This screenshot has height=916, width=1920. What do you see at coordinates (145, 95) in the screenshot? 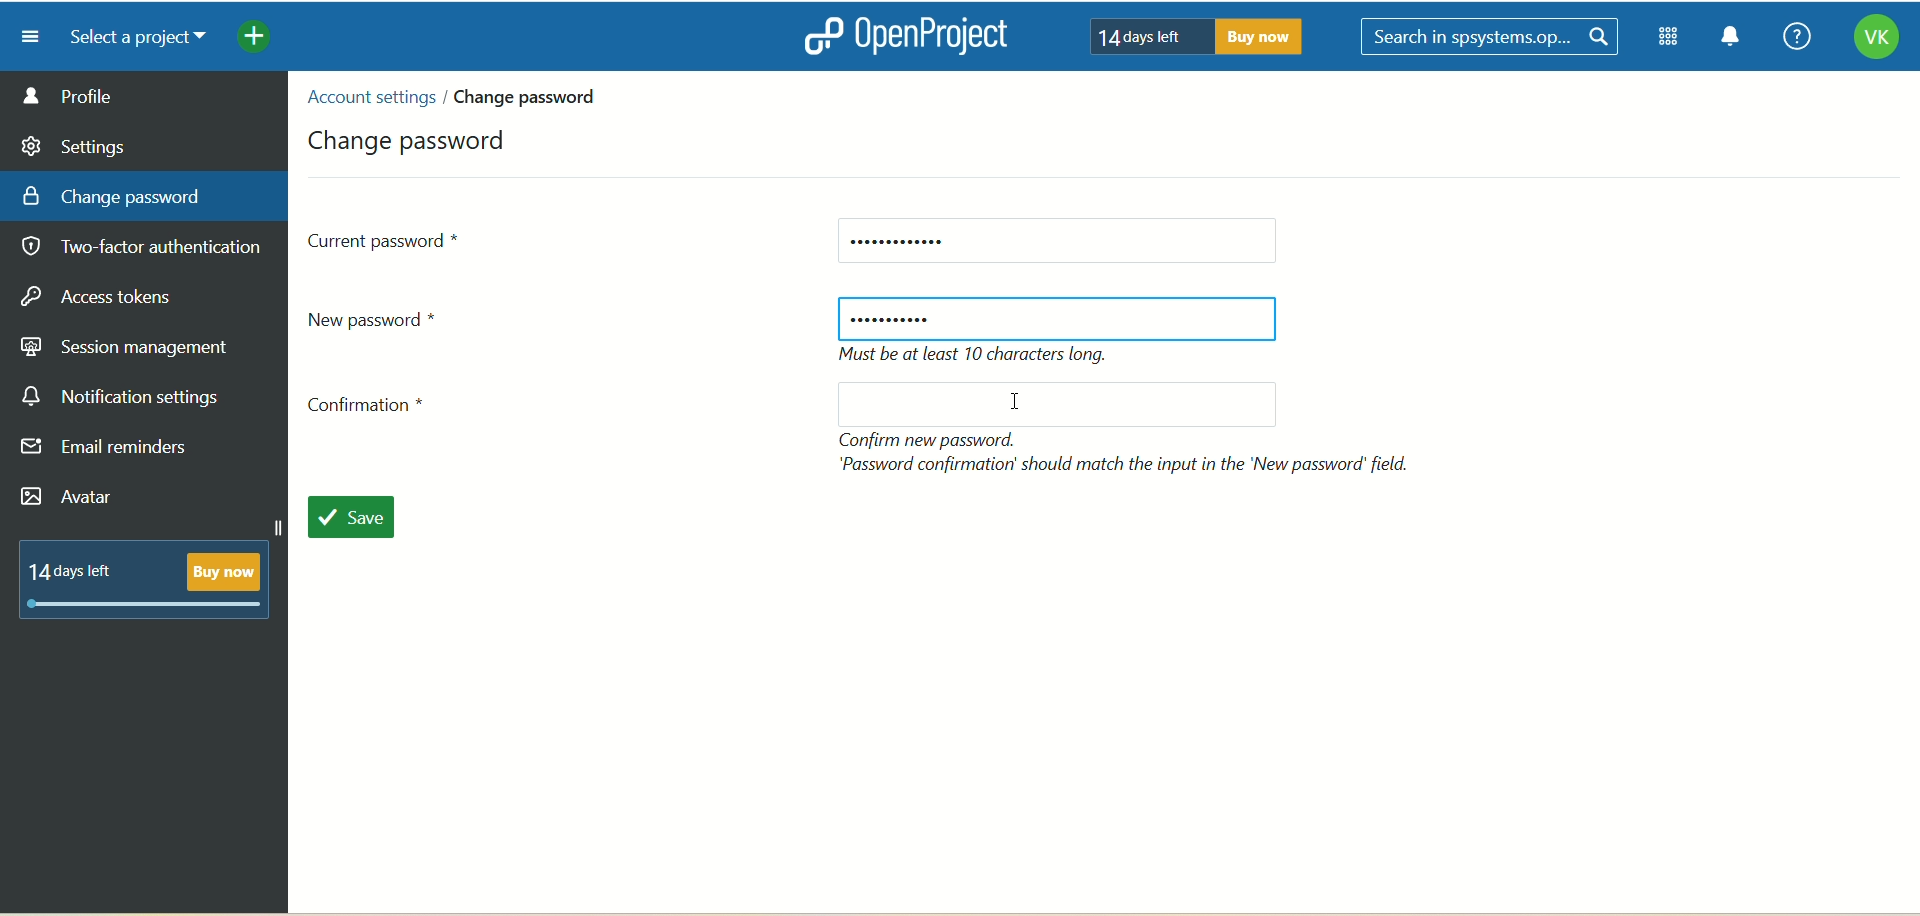
I see `profile` at bounding box center [145, 95].